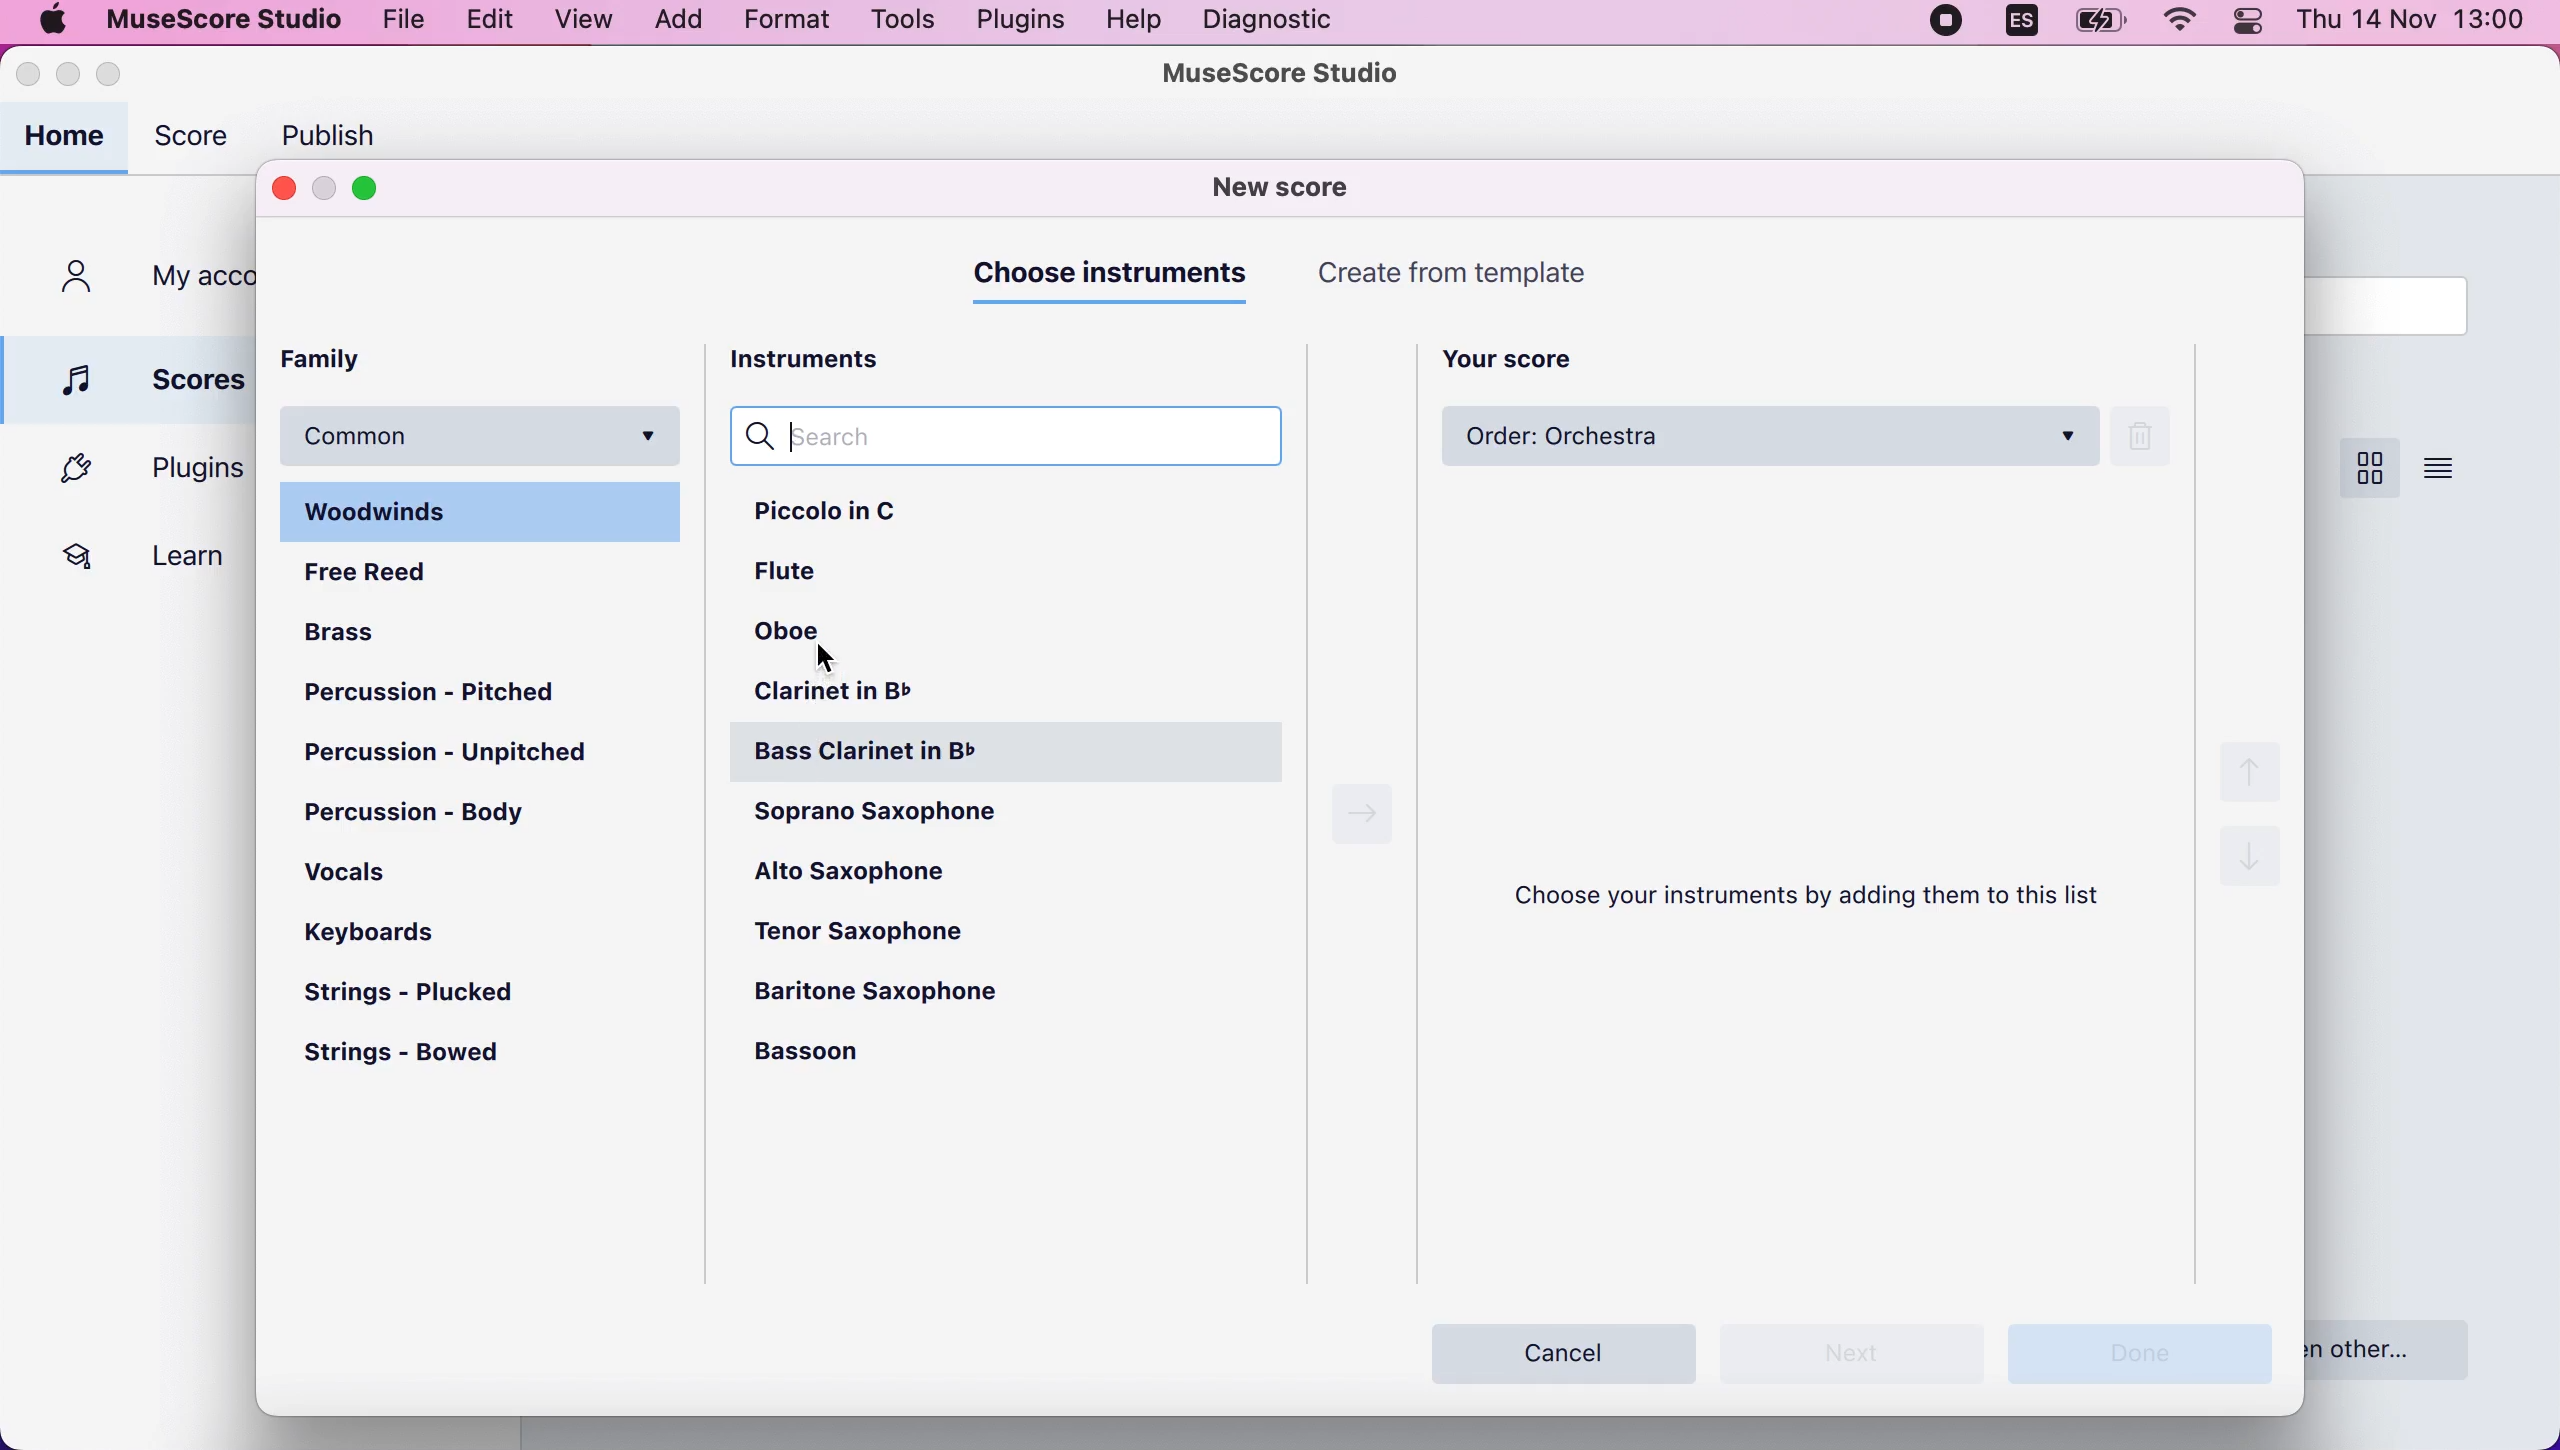  Describe the element at coordinates (1290, 187) in the screenshot. I see `new score` at that location.